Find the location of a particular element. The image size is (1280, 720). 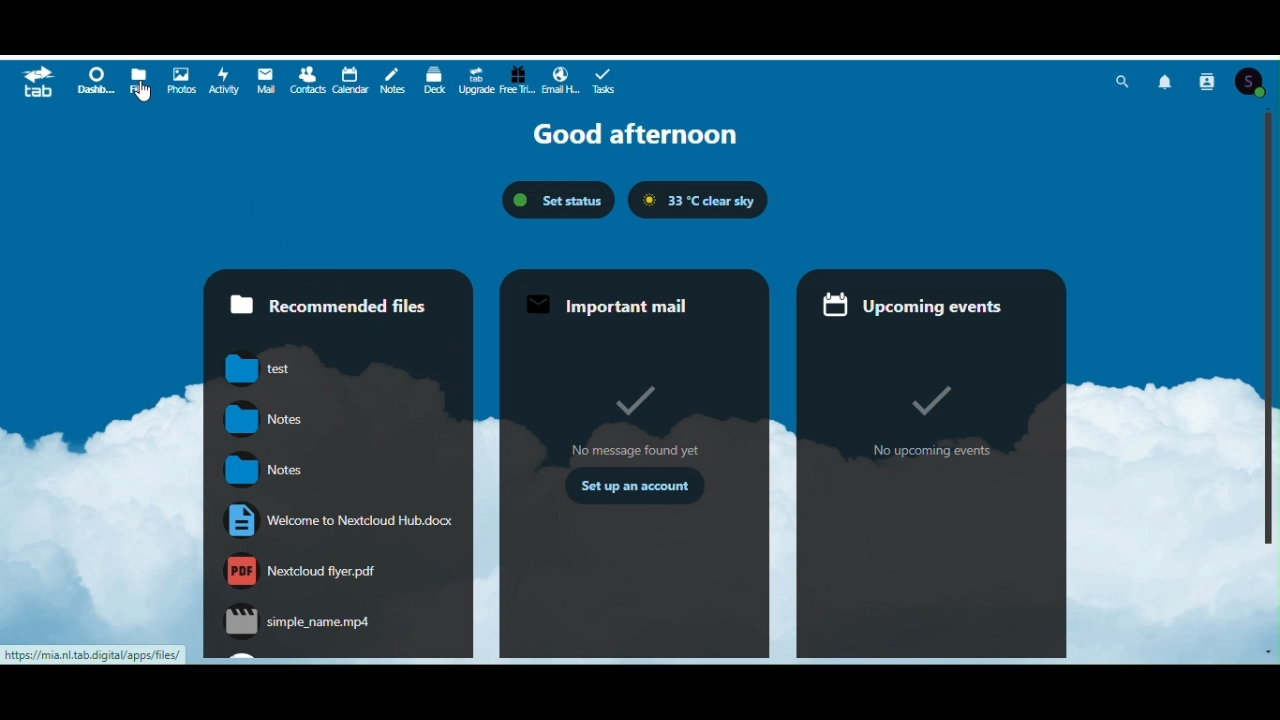

Account icon is located at coordinates (1255, 79).